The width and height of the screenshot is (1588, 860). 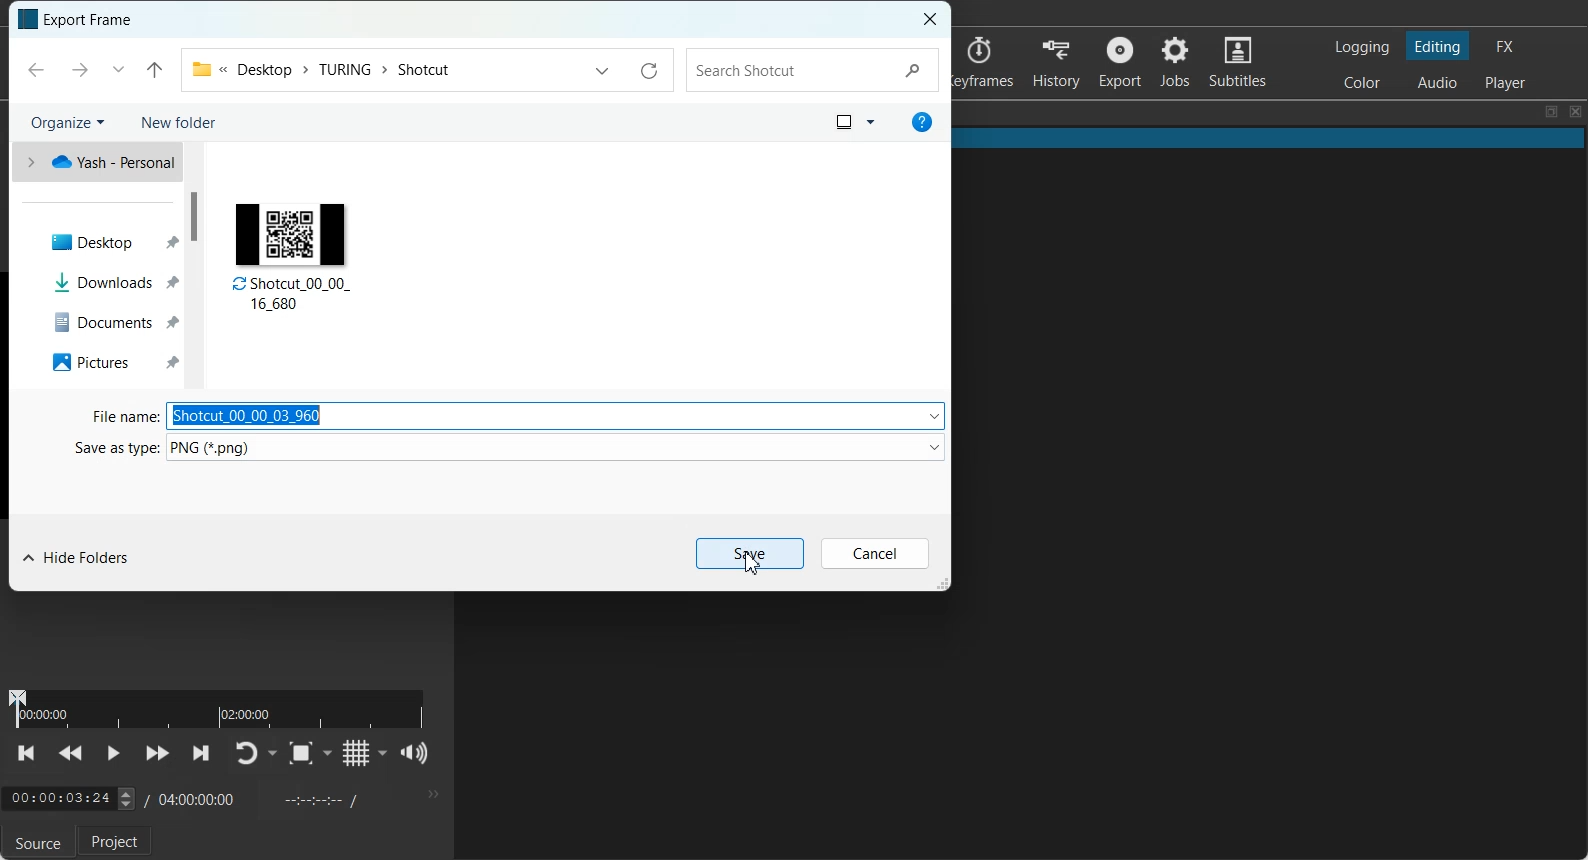 What do you see at coordinates (355, 753) in the screenshot?
I see `Toggle grid display on the player` at bounding box center [355, 753].